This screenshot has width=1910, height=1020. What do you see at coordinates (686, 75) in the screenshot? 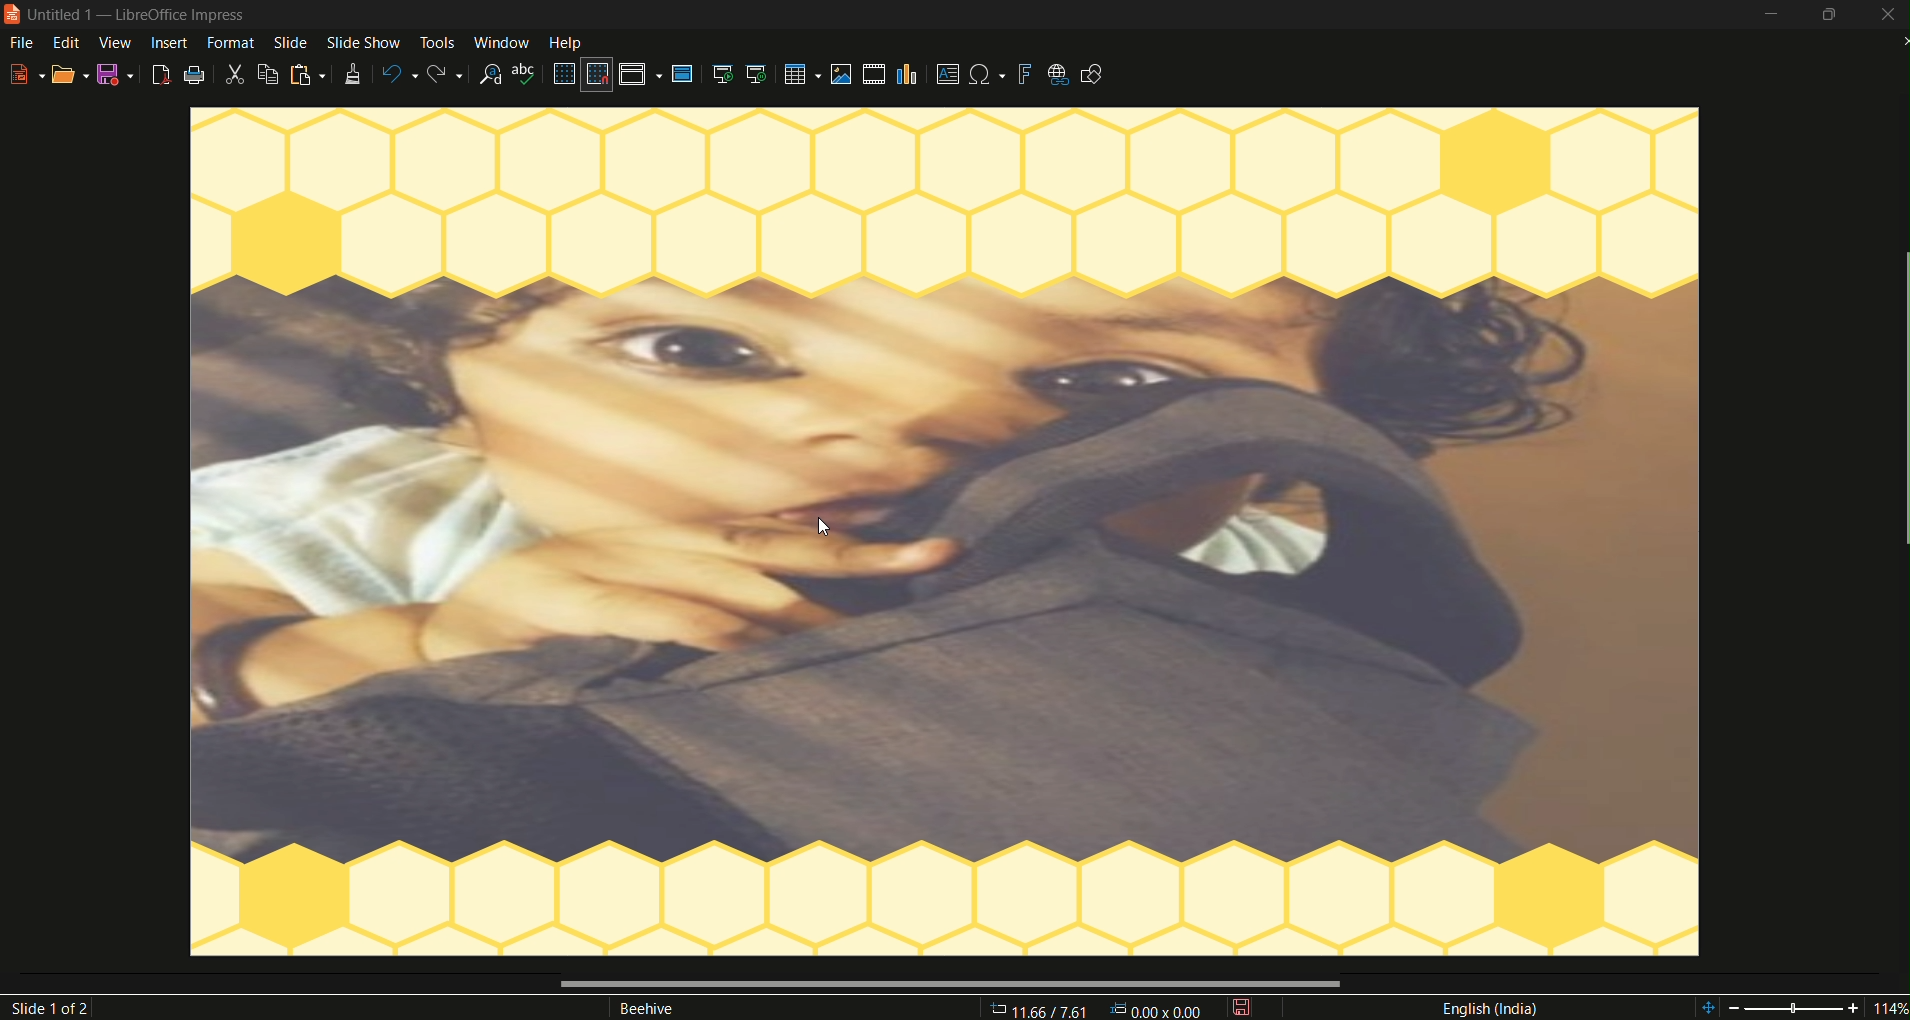
I see `master slide` at bounding box center [686, 75].